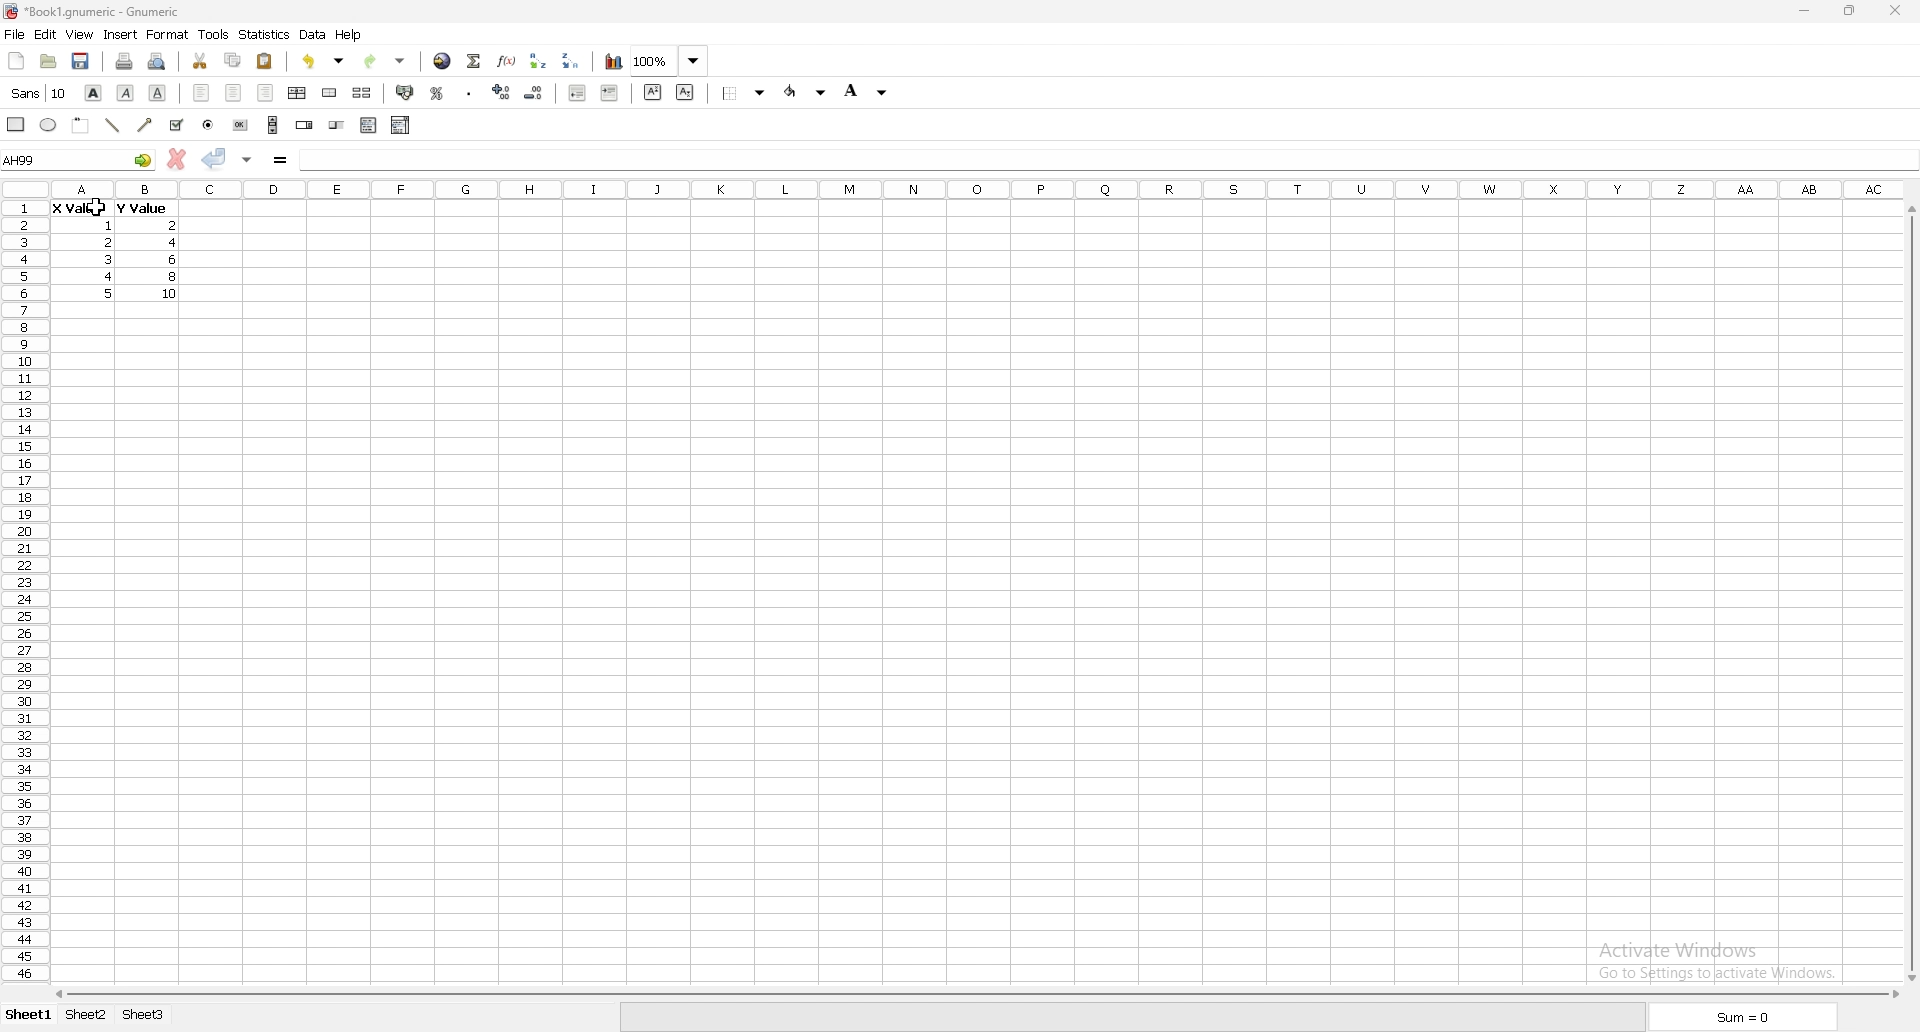 The width and height of the screenshot is (1920, 1032). Describe the element at coordinates (437, 93) in the screenshot. I see `percentage` at that location.